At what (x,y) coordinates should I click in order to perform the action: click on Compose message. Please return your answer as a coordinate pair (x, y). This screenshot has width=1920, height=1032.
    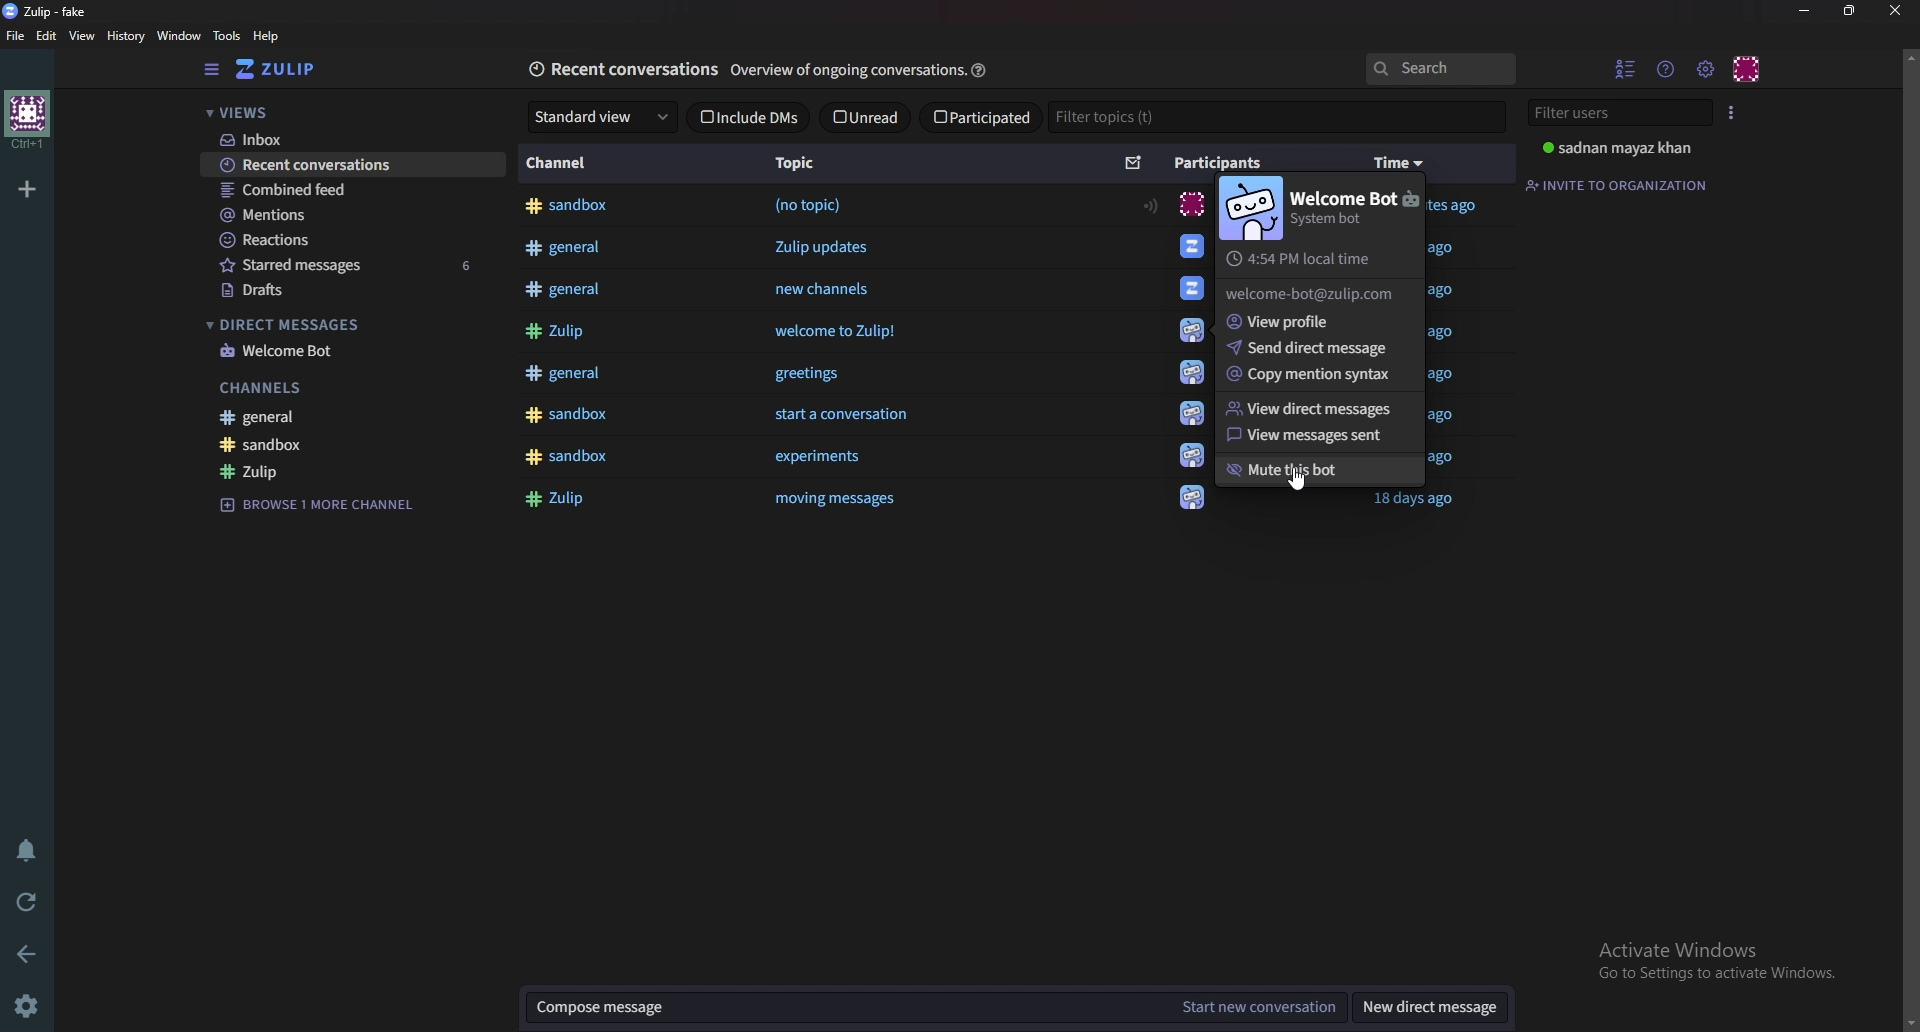
    Looking at the image, I should click on (855, 1006).